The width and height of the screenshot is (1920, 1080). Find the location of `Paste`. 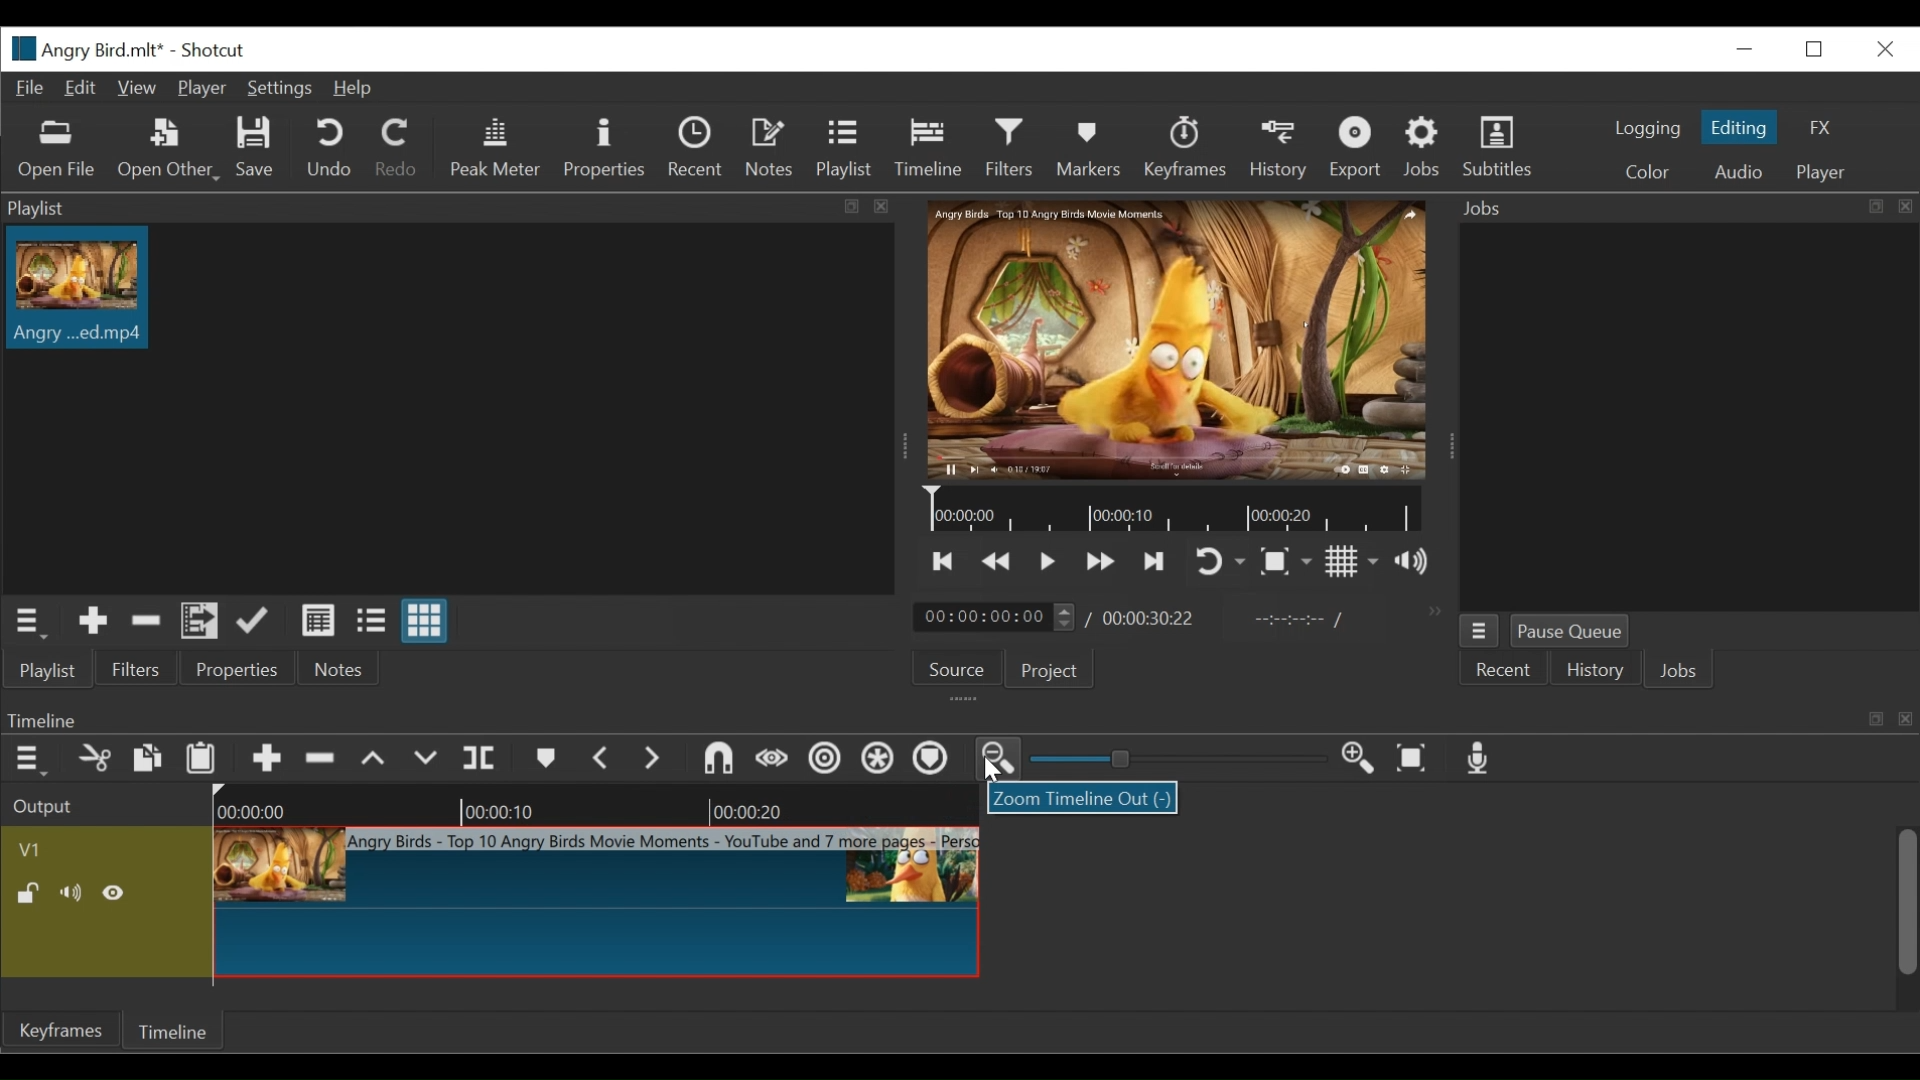

Paste is located at coordinates (200, 761).